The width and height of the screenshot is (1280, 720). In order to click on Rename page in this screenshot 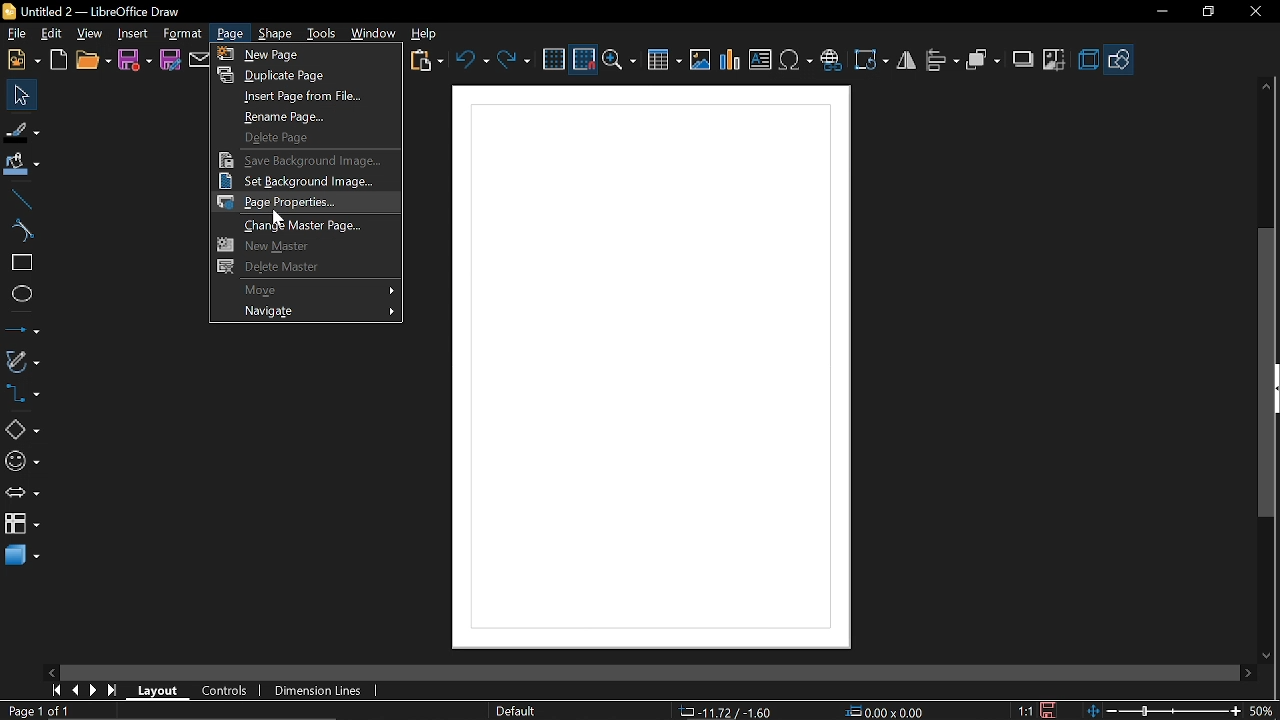, I will do `click(305, 116)`.